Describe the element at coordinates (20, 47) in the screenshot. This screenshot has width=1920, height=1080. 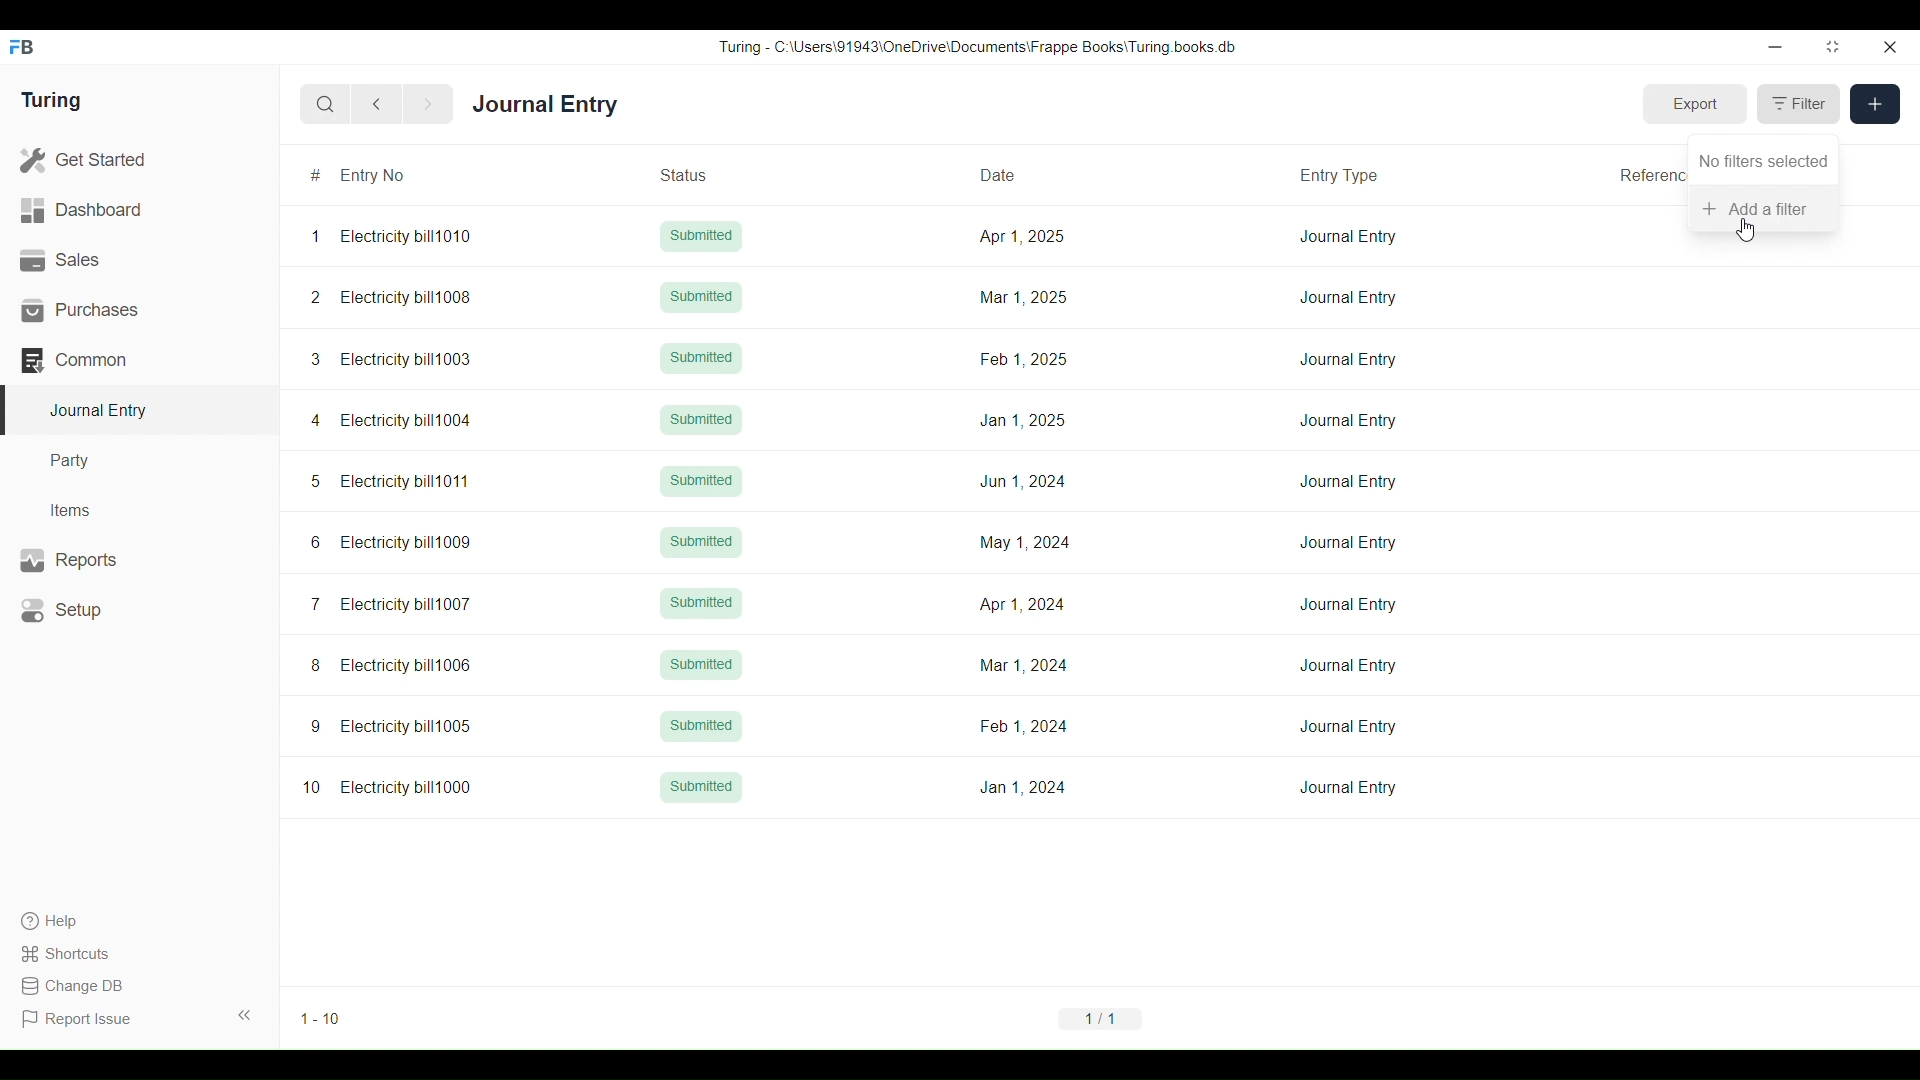
I see `Frappe Books logo` at that location.